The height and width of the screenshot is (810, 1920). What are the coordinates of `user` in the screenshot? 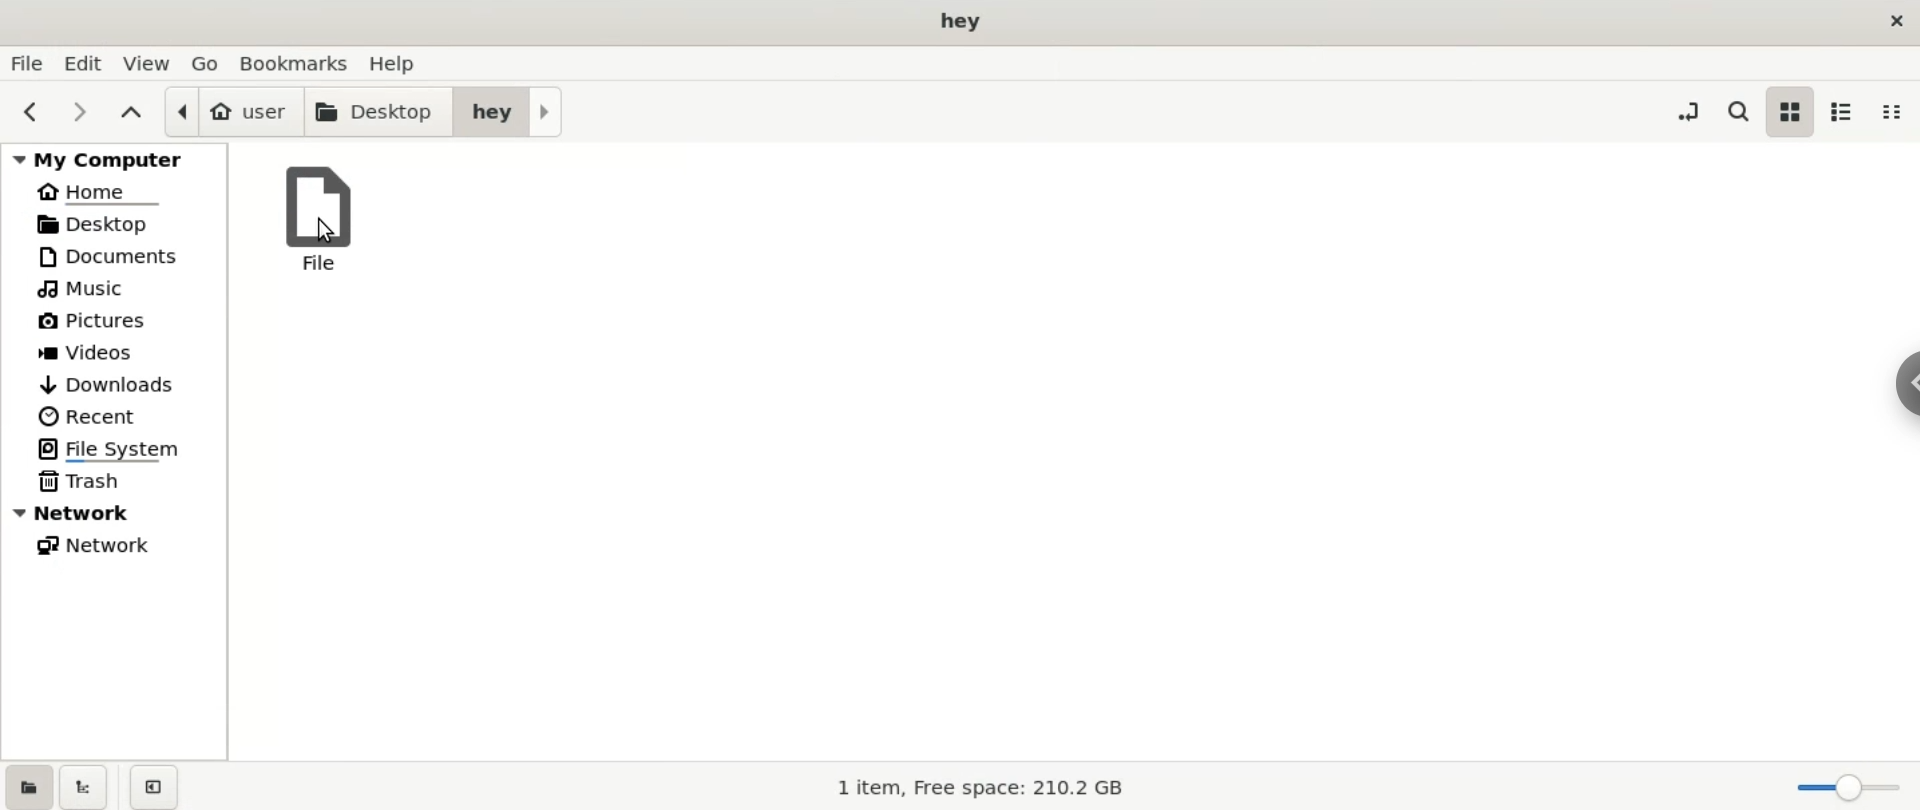 It's located at (234, 112).